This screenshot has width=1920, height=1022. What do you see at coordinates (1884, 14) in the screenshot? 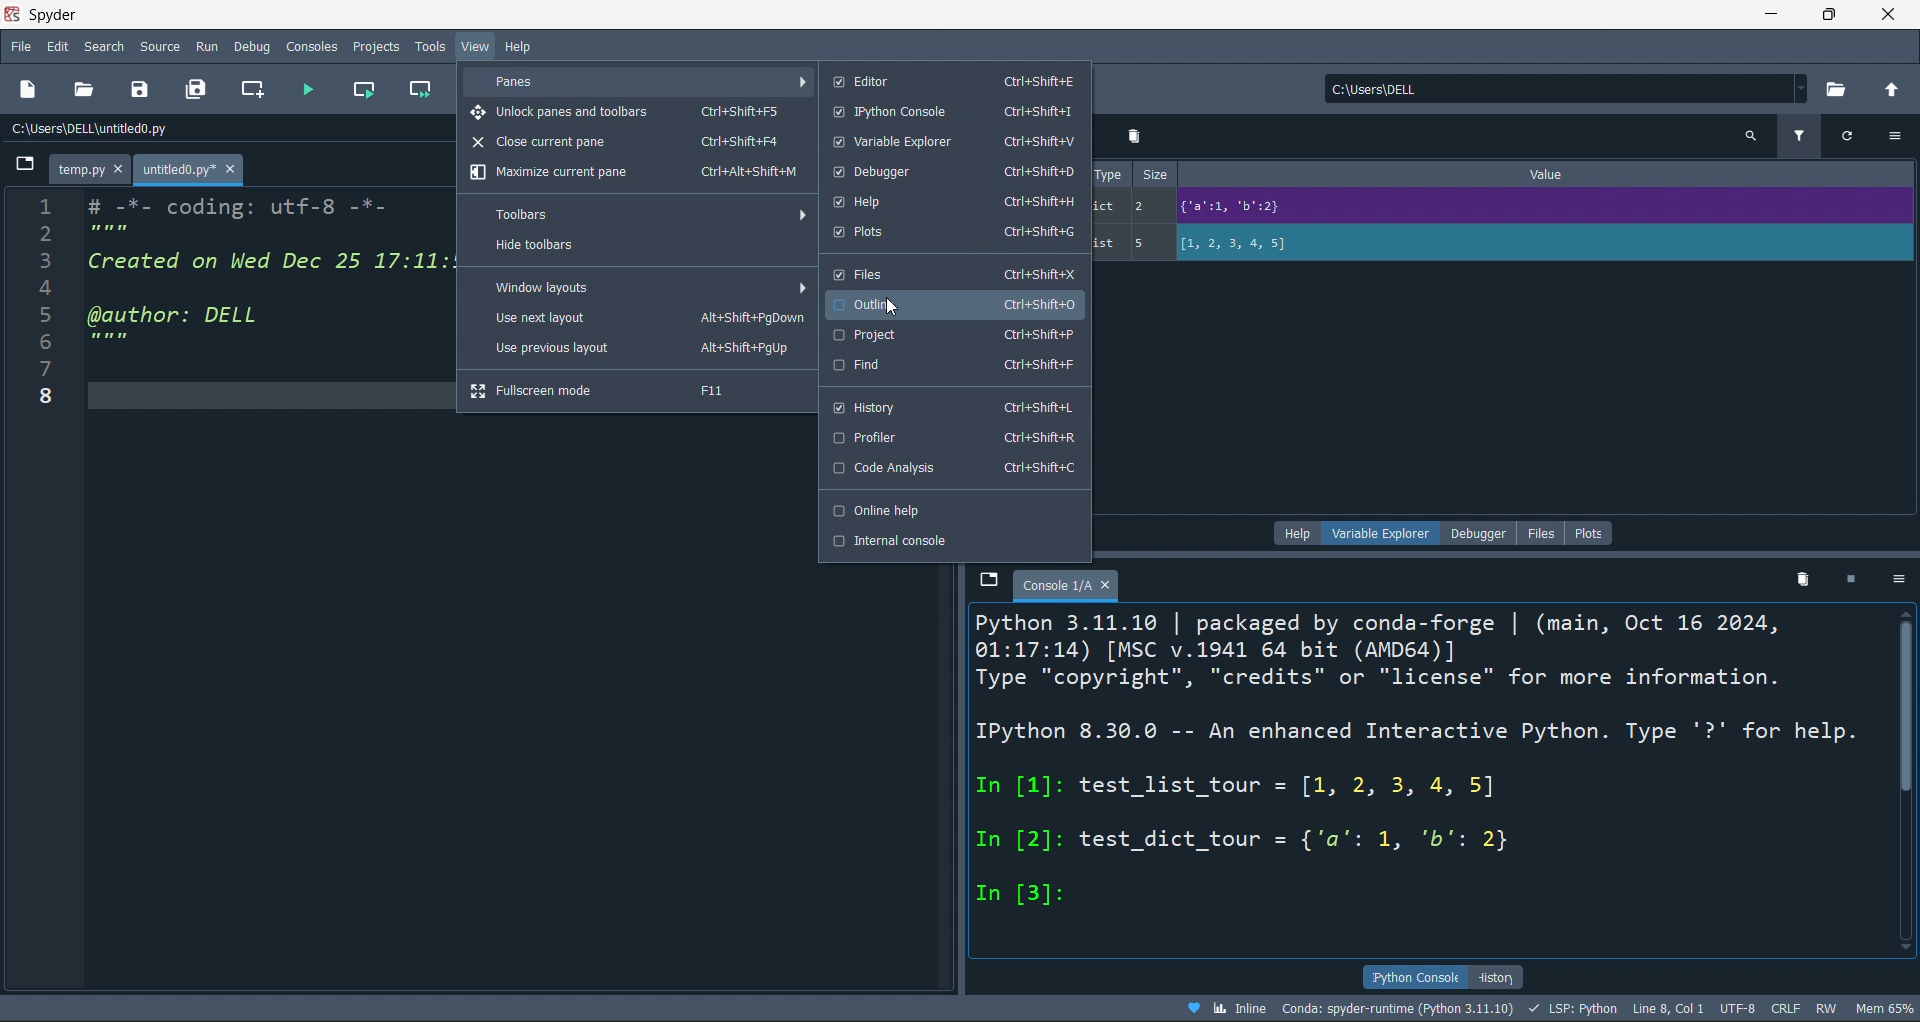
I see `close` at bounding box center [1884, 14].